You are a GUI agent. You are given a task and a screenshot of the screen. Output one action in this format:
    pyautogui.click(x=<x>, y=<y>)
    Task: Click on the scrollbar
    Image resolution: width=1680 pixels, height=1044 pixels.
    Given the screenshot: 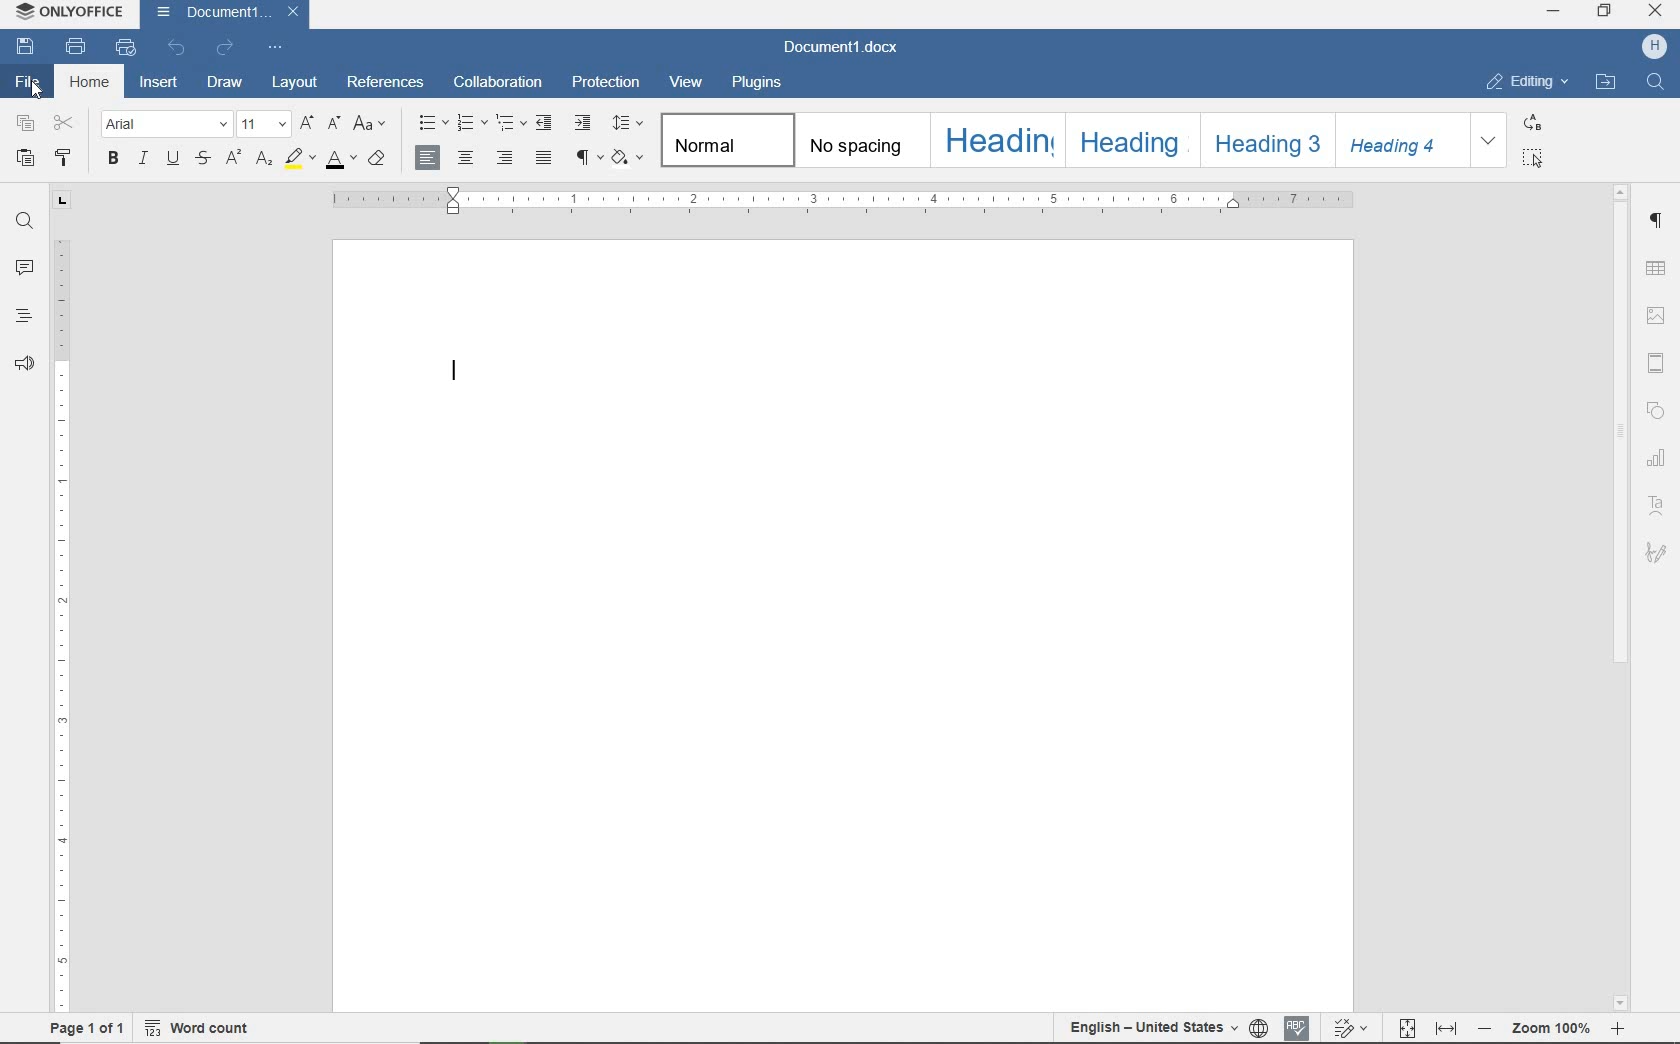 What is the action you would take?
    pyautogui.click(x=1617, y=597)
    